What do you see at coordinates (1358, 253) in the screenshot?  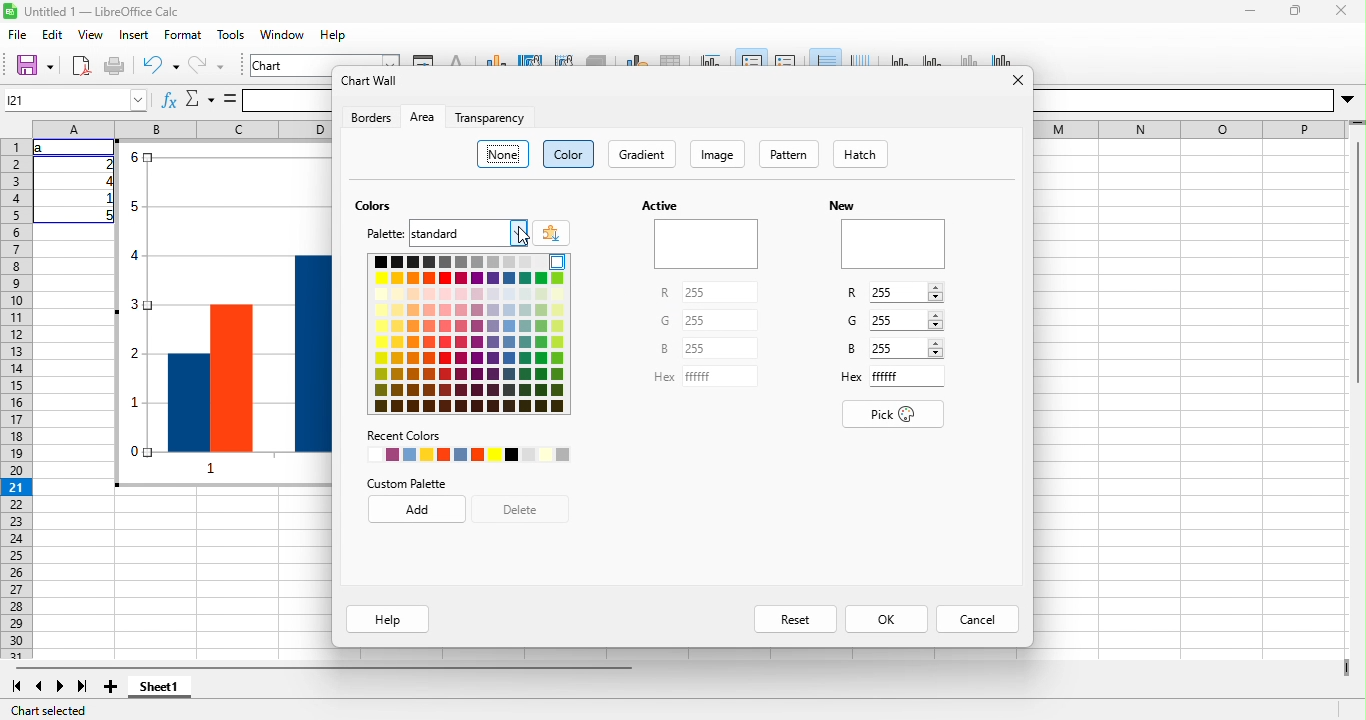 I see `Vertical slide bar` at bounding box center [1358, 253].